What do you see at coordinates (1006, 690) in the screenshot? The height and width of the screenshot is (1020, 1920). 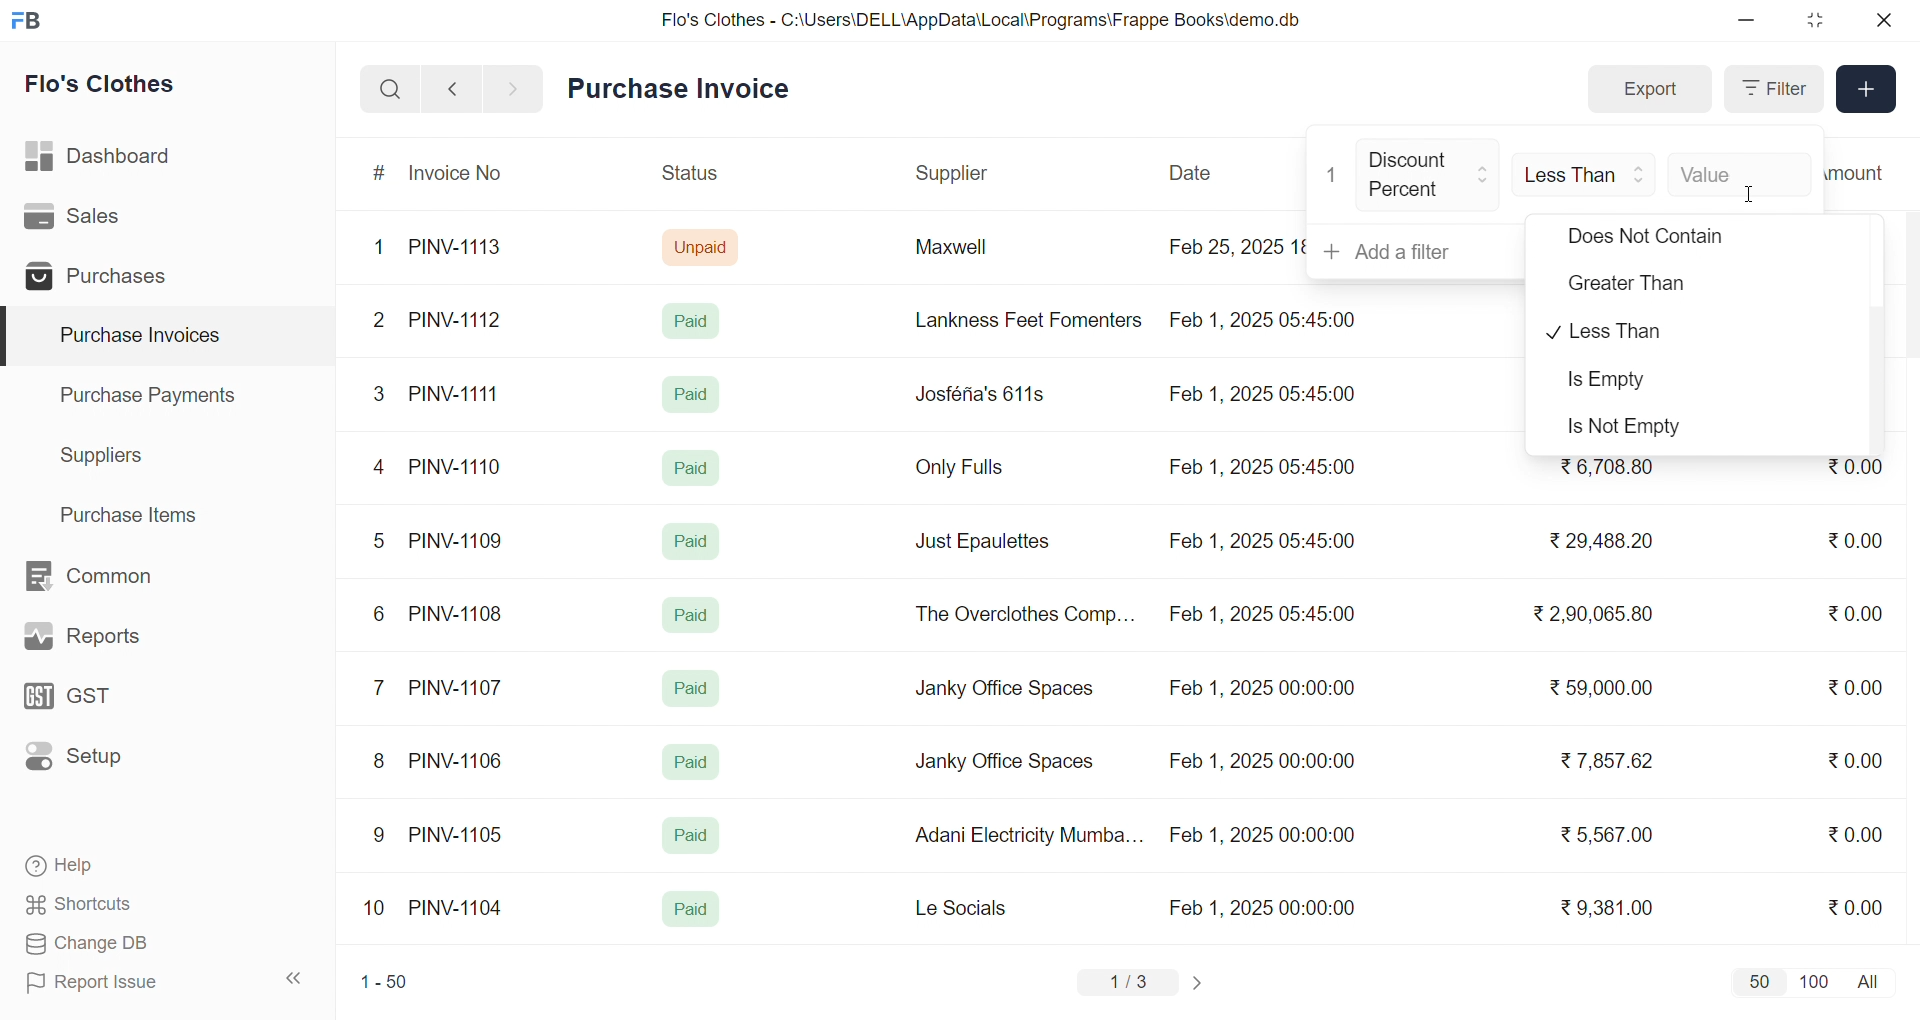 I see `Janky Office Spaces` at bounding box center [1006, 690].